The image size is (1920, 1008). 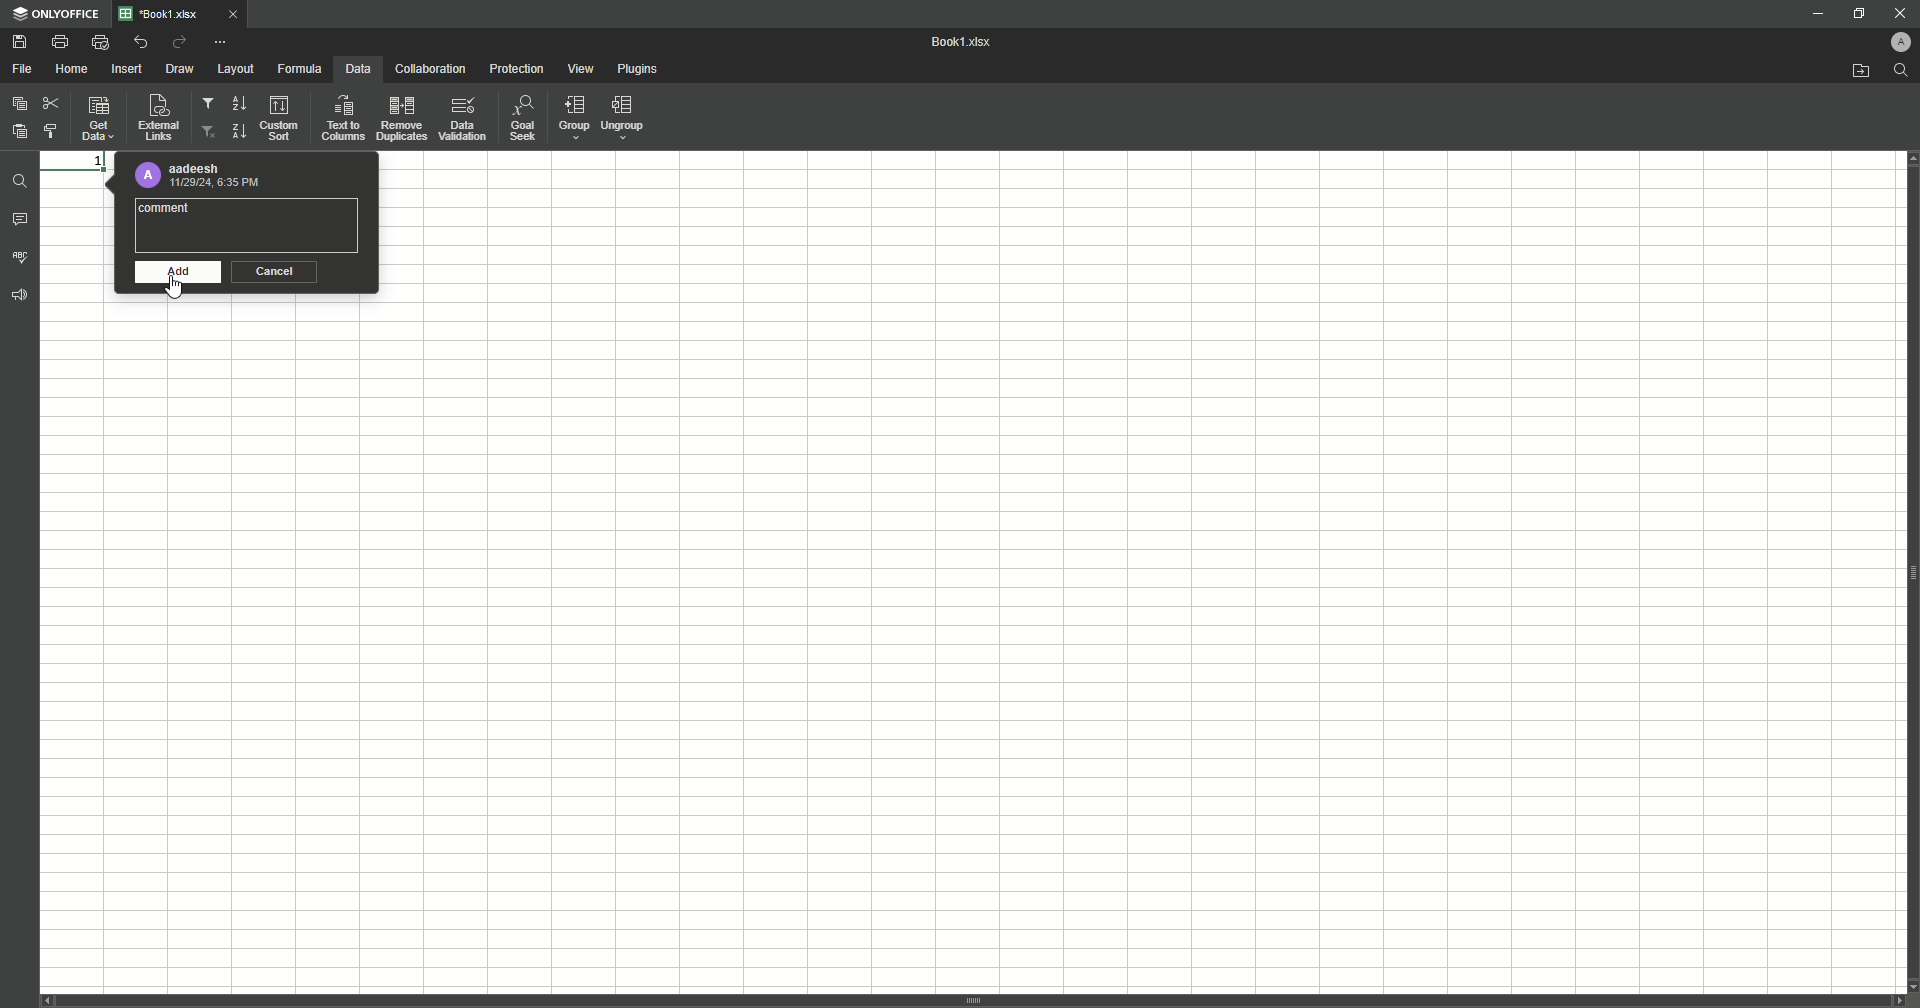 What do you see at coordinates (583, 70) in the screenshot?
I see `View` at bounding box center [583, 70].